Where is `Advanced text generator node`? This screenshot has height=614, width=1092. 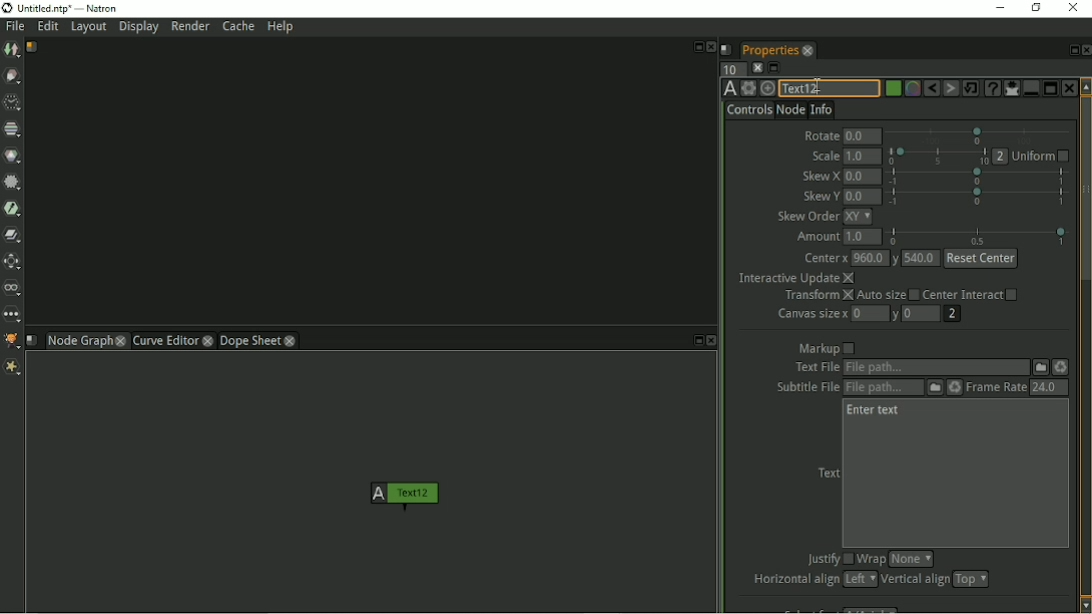 Advanced text generator node is located at coordinates (991, 88).